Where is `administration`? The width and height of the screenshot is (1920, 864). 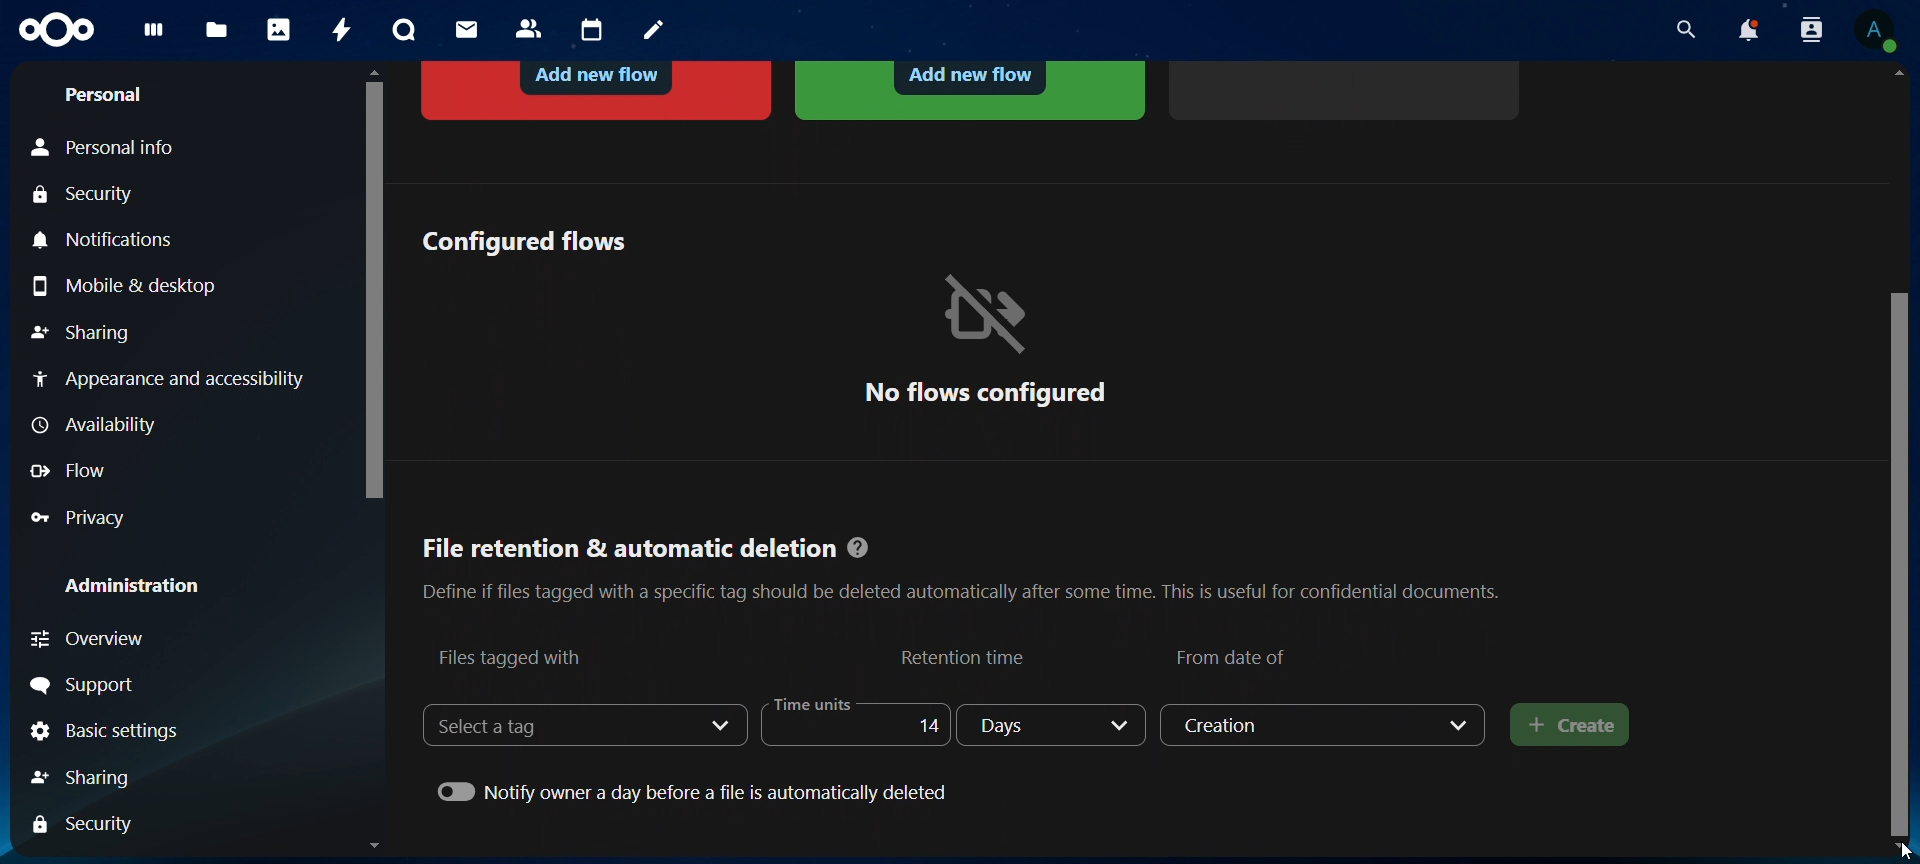 administration is located at coordinates (134, 585).